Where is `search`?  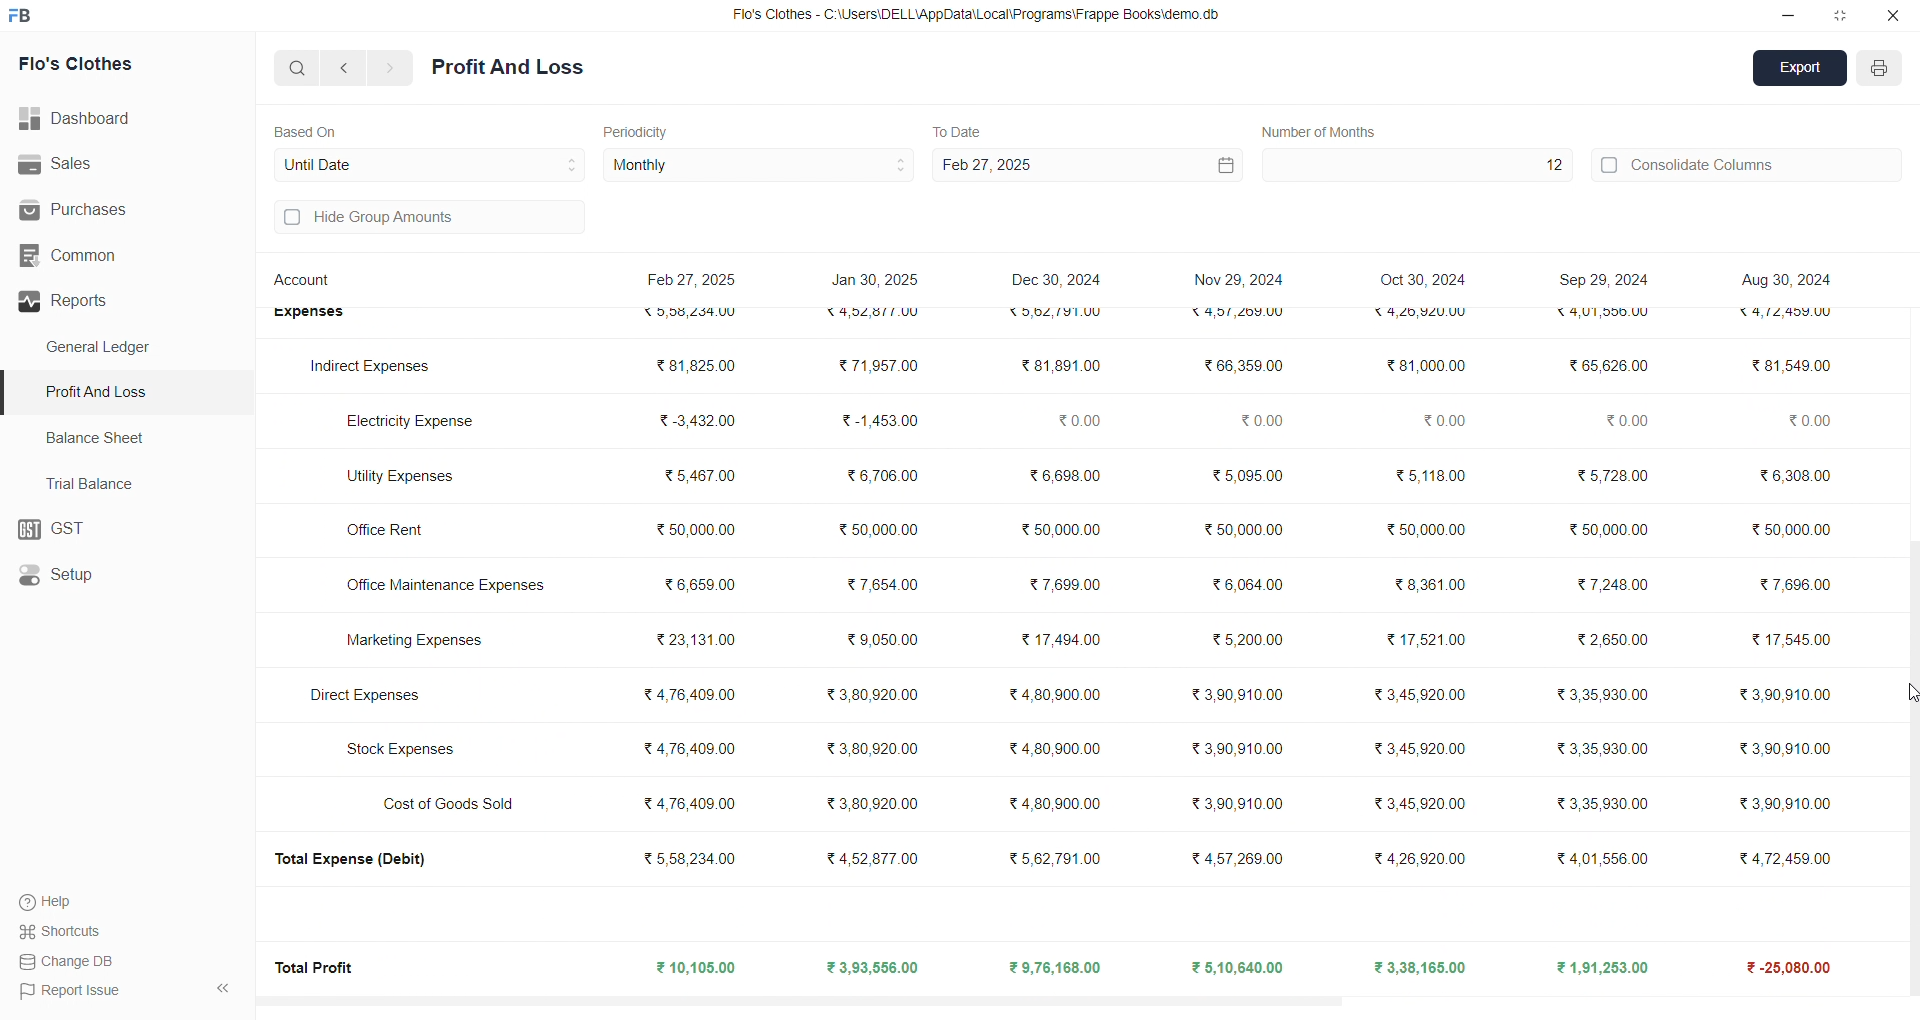
search is located at coordinates (298, 67).